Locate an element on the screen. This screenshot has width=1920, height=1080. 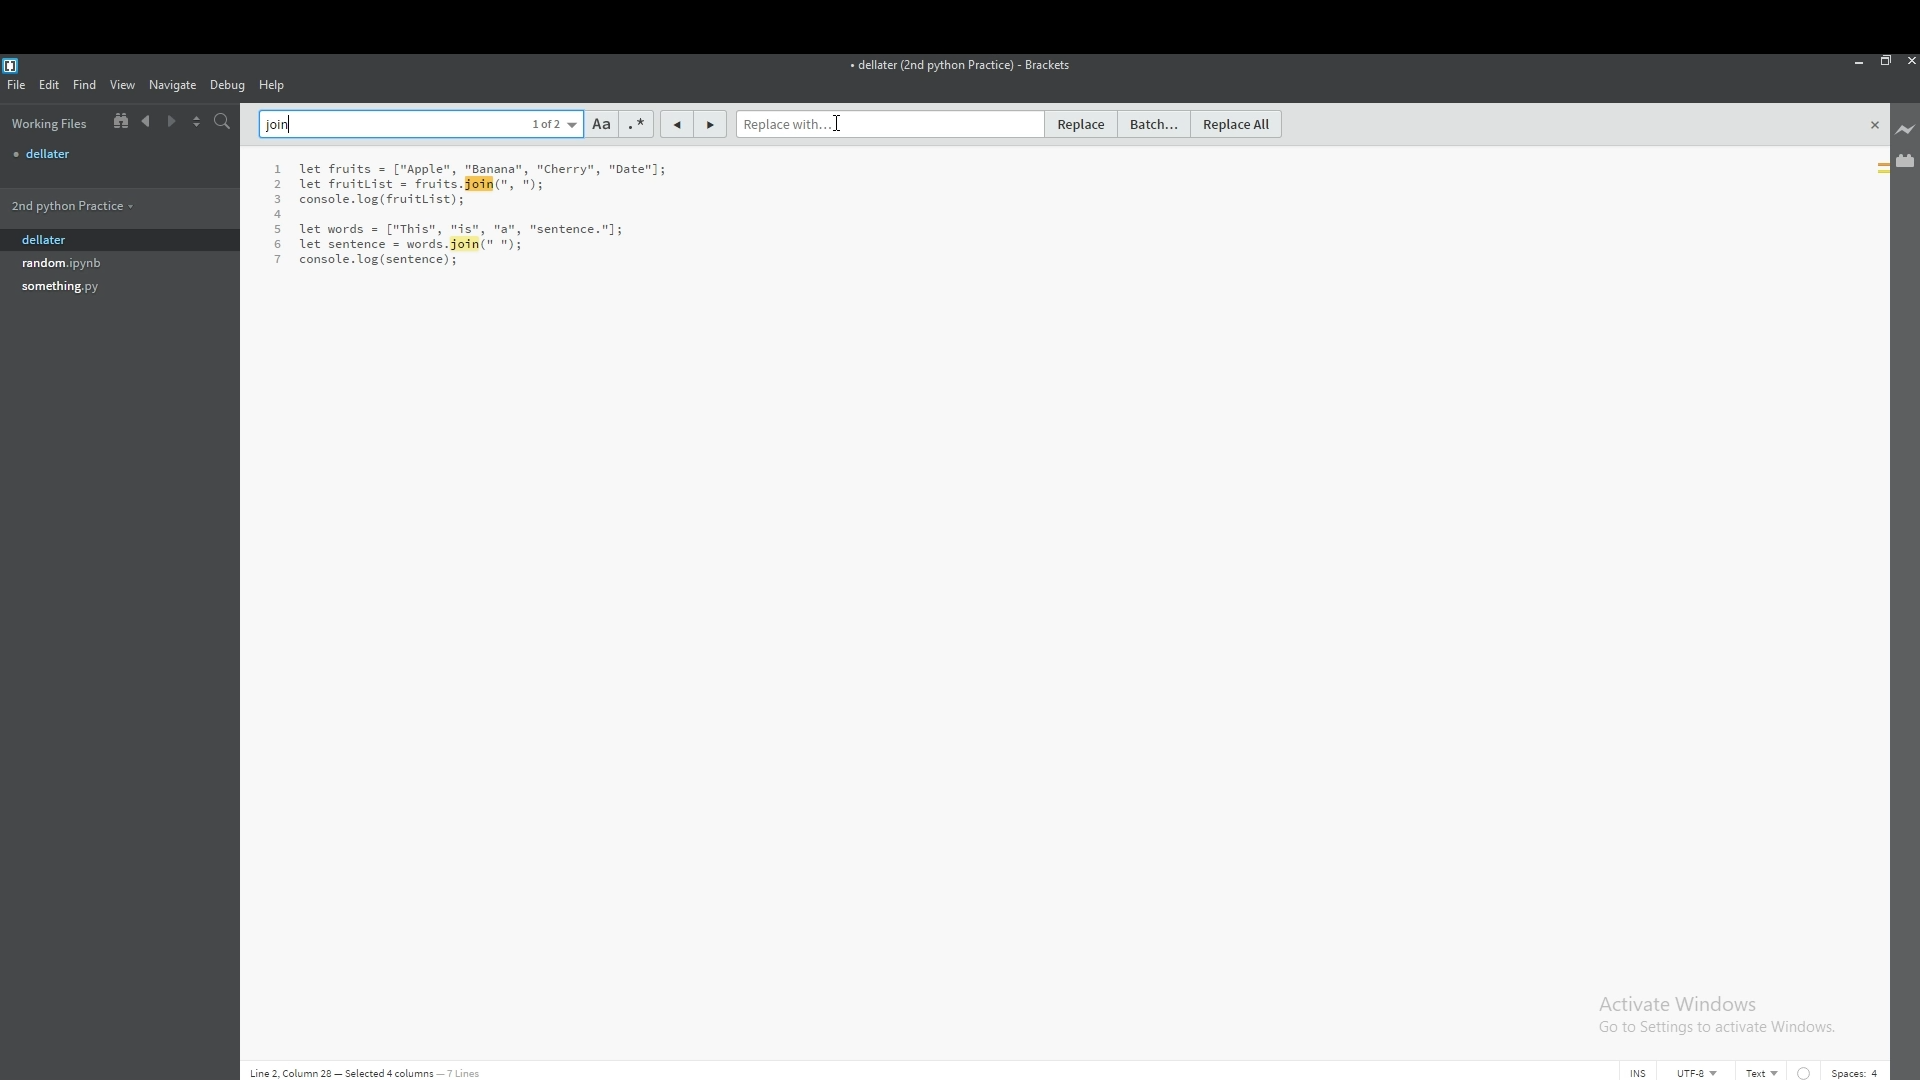
find is located at coordinates (86, 85).